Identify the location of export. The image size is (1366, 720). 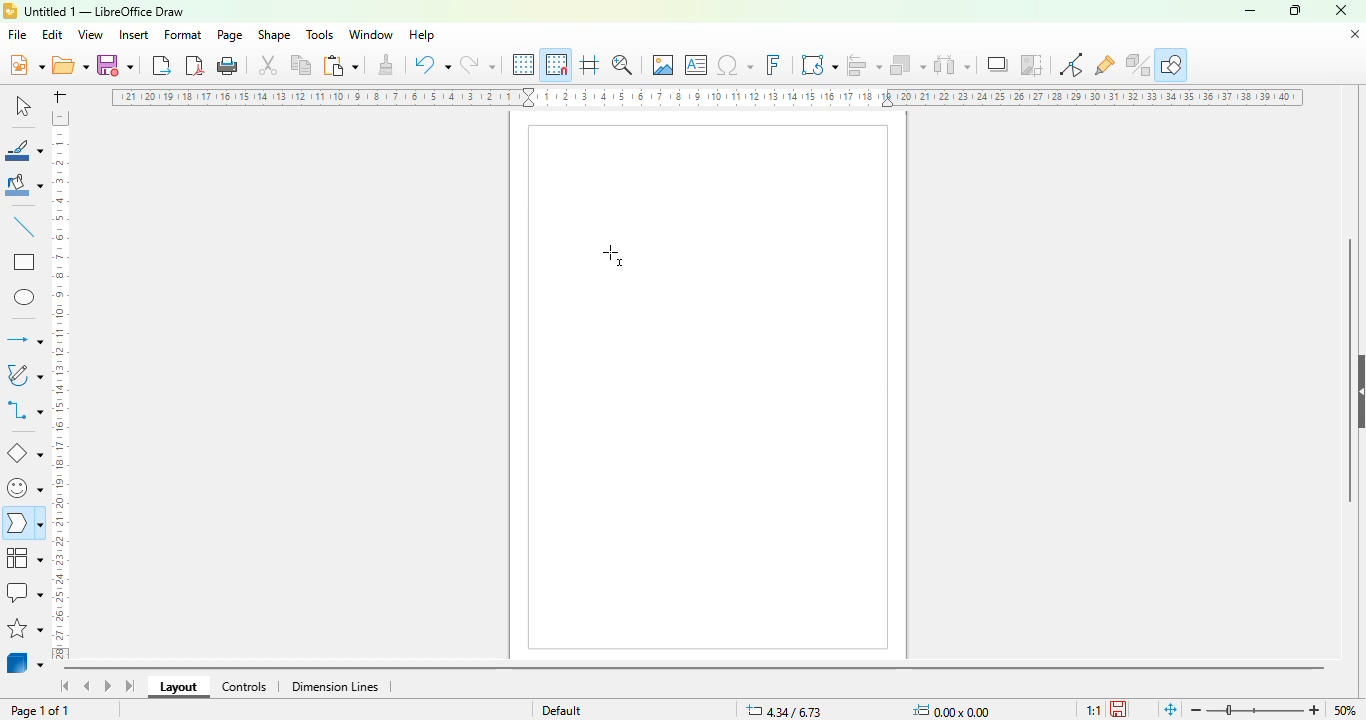
(163, 65).